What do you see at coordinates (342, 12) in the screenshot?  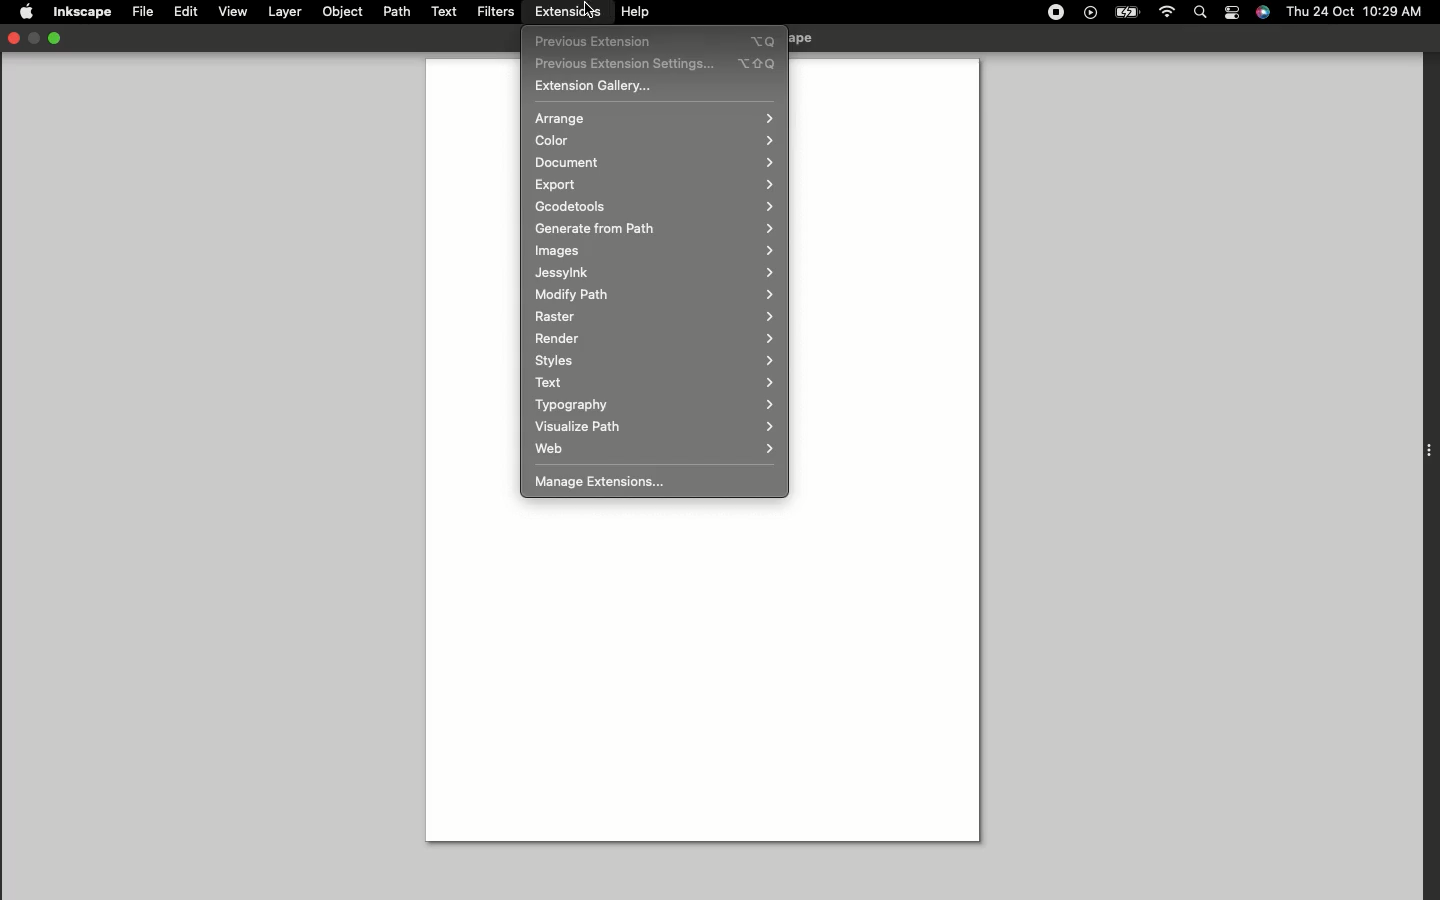 I see `Object` at bounding box center [342, 12].